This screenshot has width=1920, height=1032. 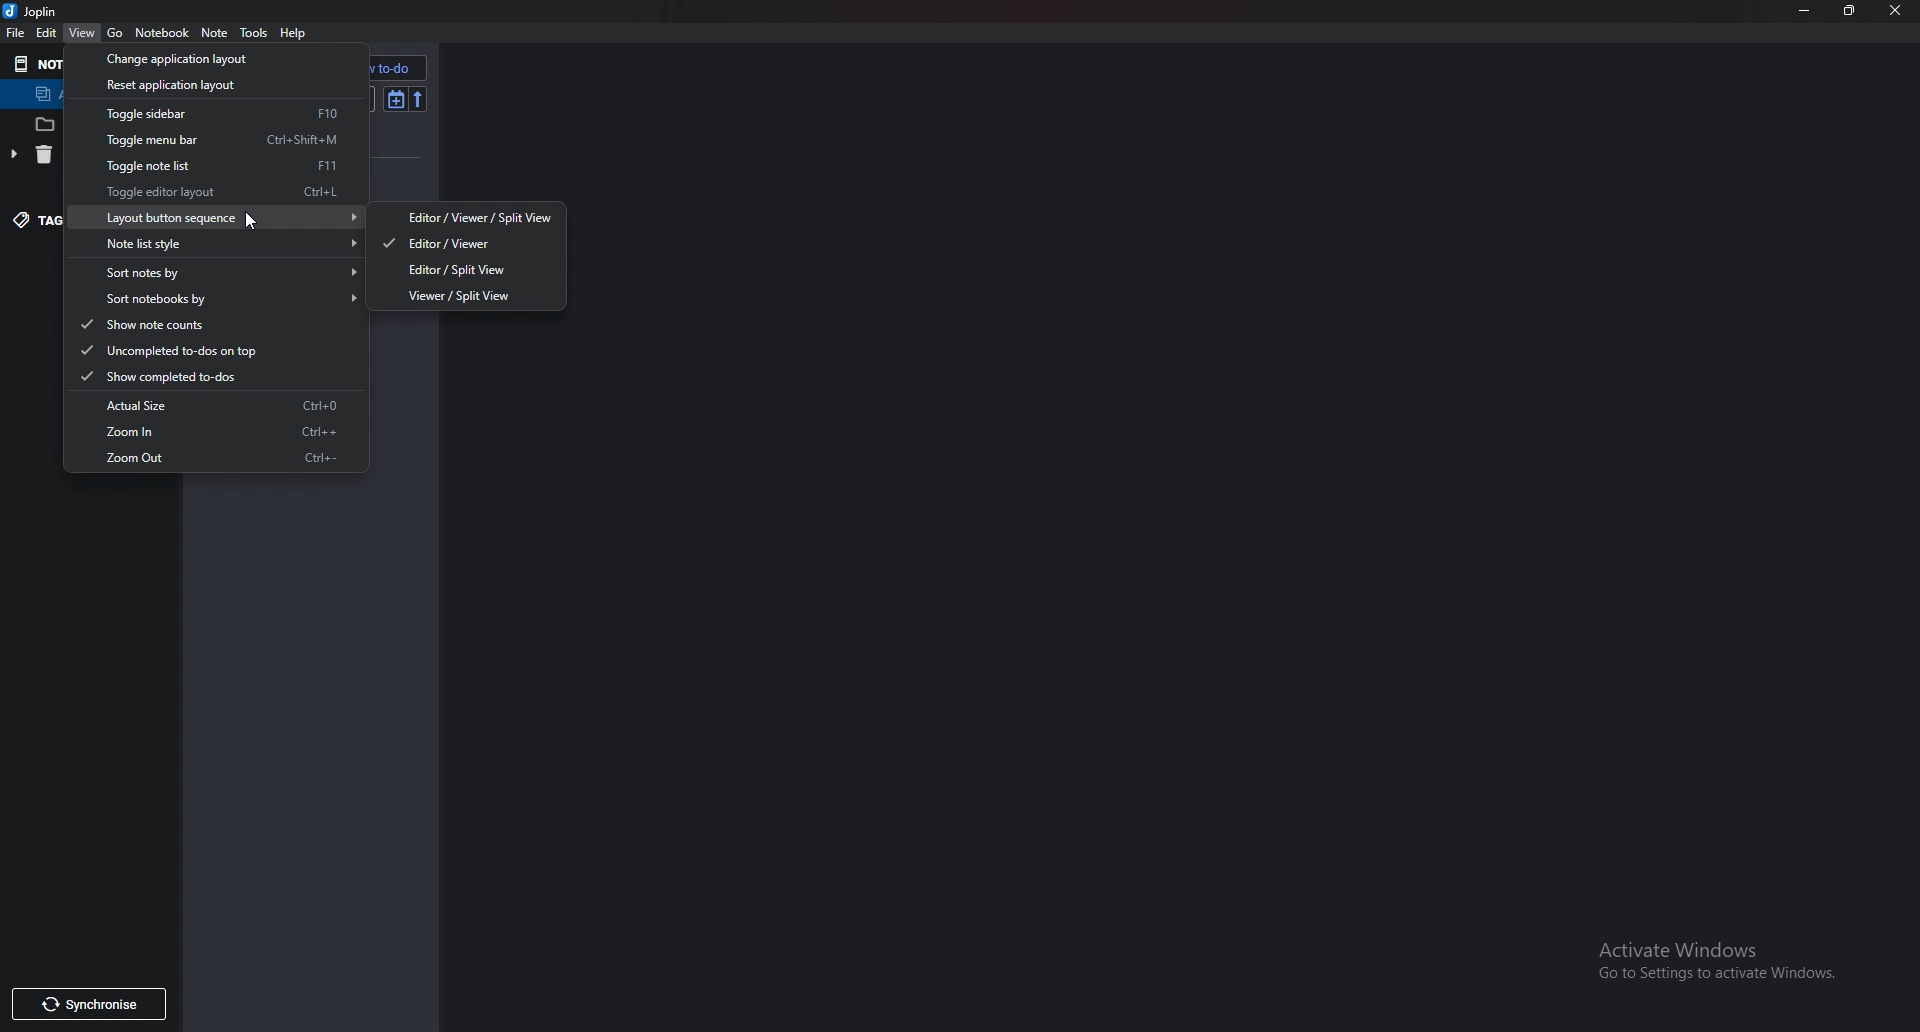 What do you see at coordinates (1893, 10) in the screenshot?
I see `Close` at bounding box center [1893, 10].